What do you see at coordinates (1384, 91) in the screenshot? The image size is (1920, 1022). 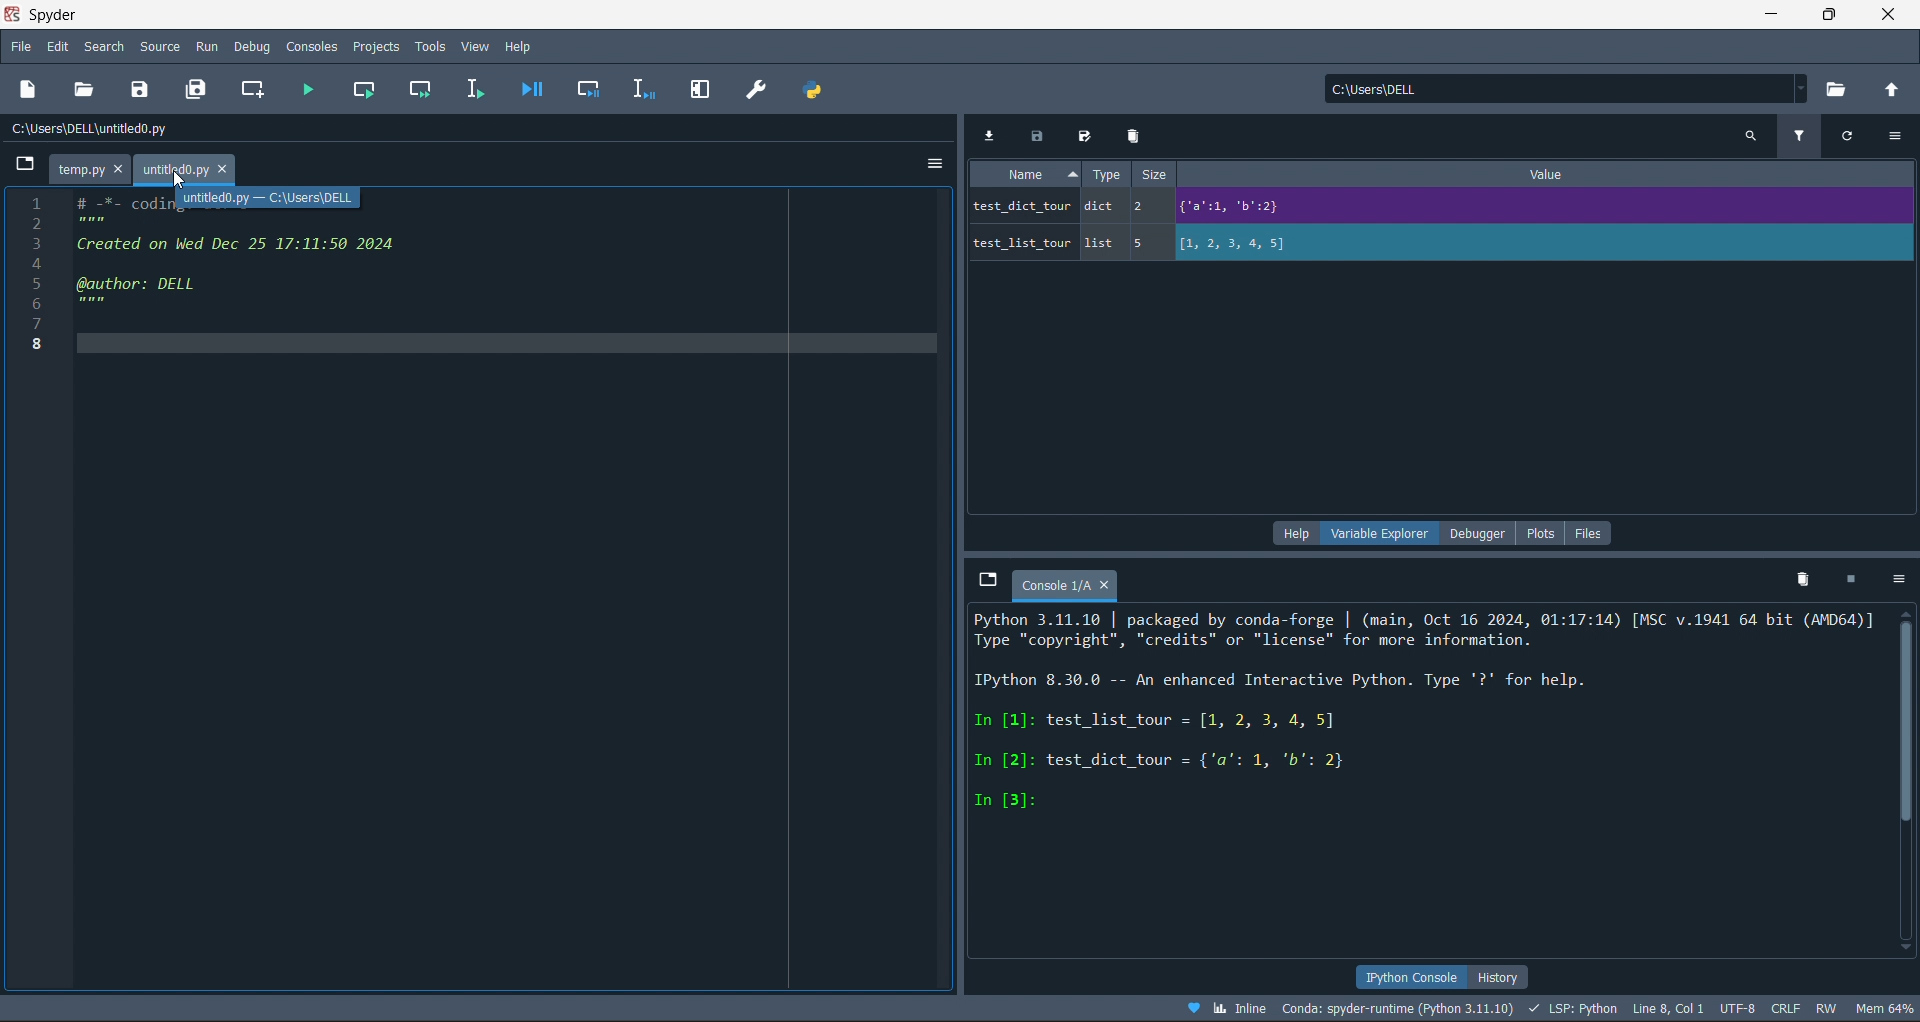 I see `C:\Users\DELL` at bounding box center [1384, 91].